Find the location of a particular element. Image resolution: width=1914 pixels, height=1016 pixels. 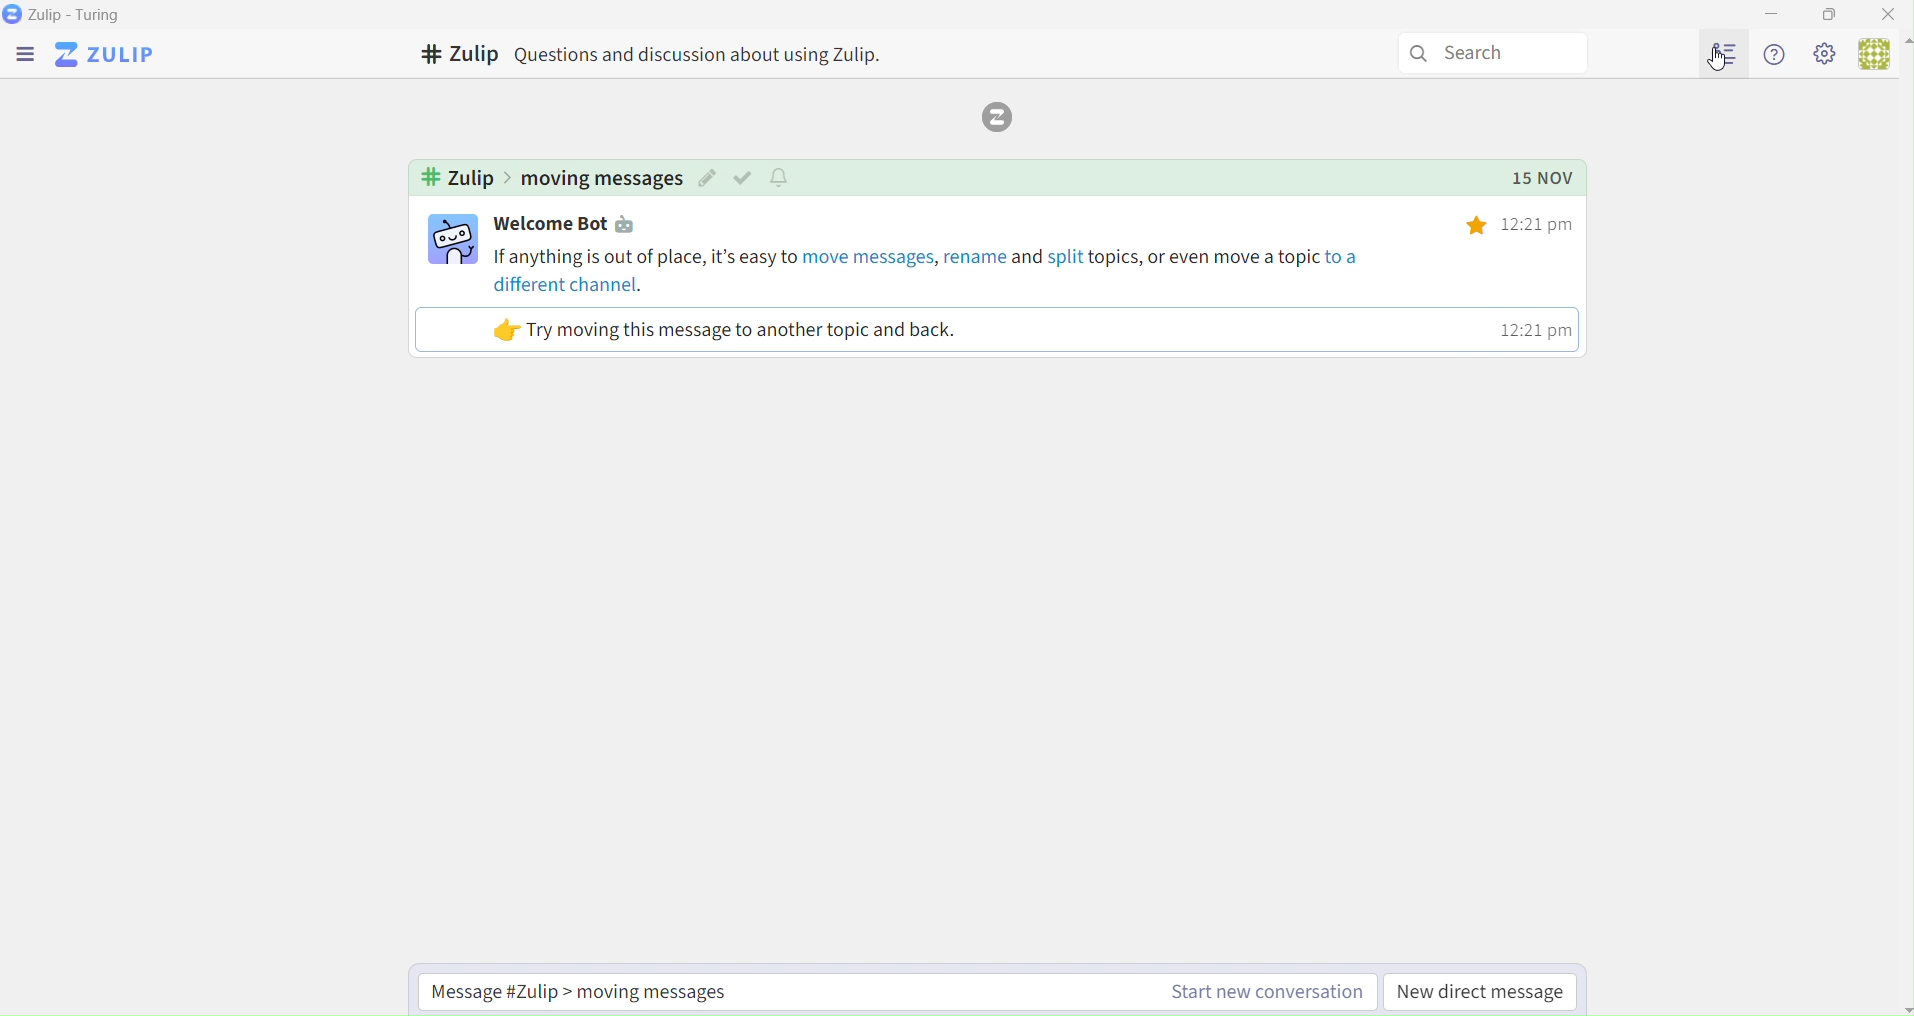

cursor is located at coordinates (1716, 65).